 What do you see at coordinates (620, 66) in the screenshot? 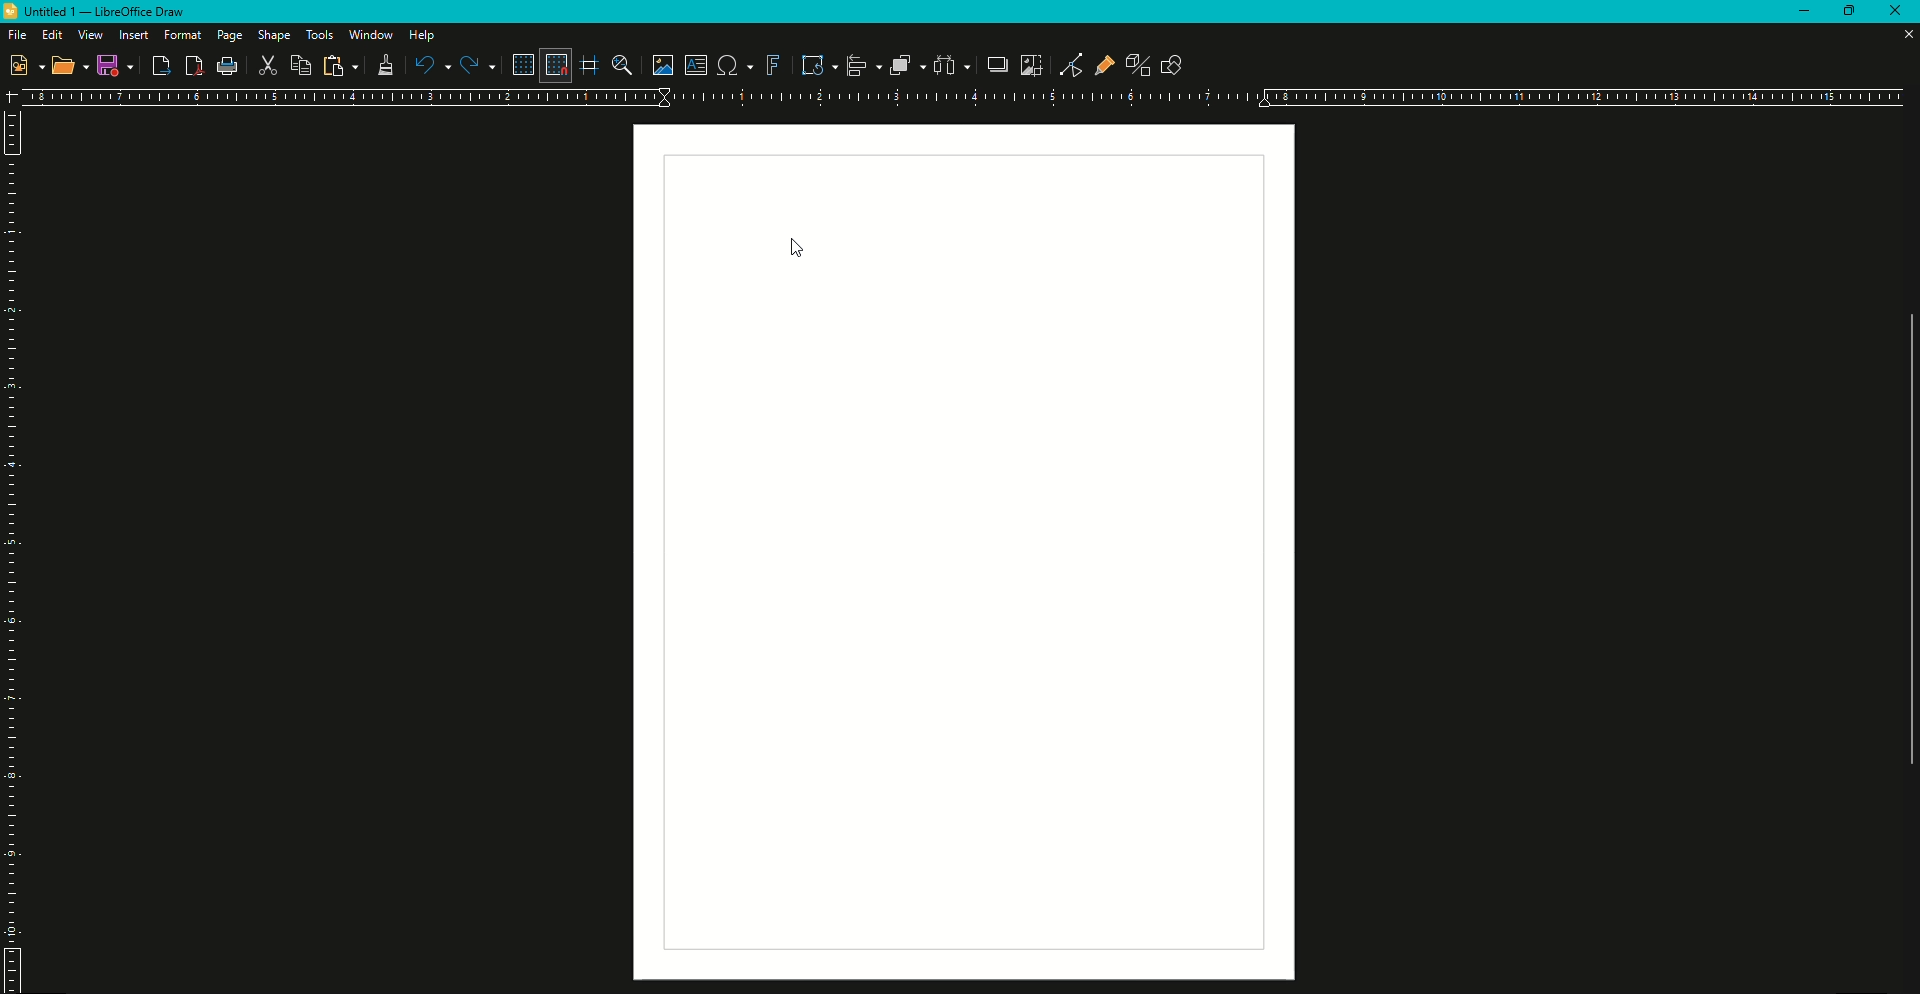
I see `Zoom and Pan` at bounding box center [620, 66].